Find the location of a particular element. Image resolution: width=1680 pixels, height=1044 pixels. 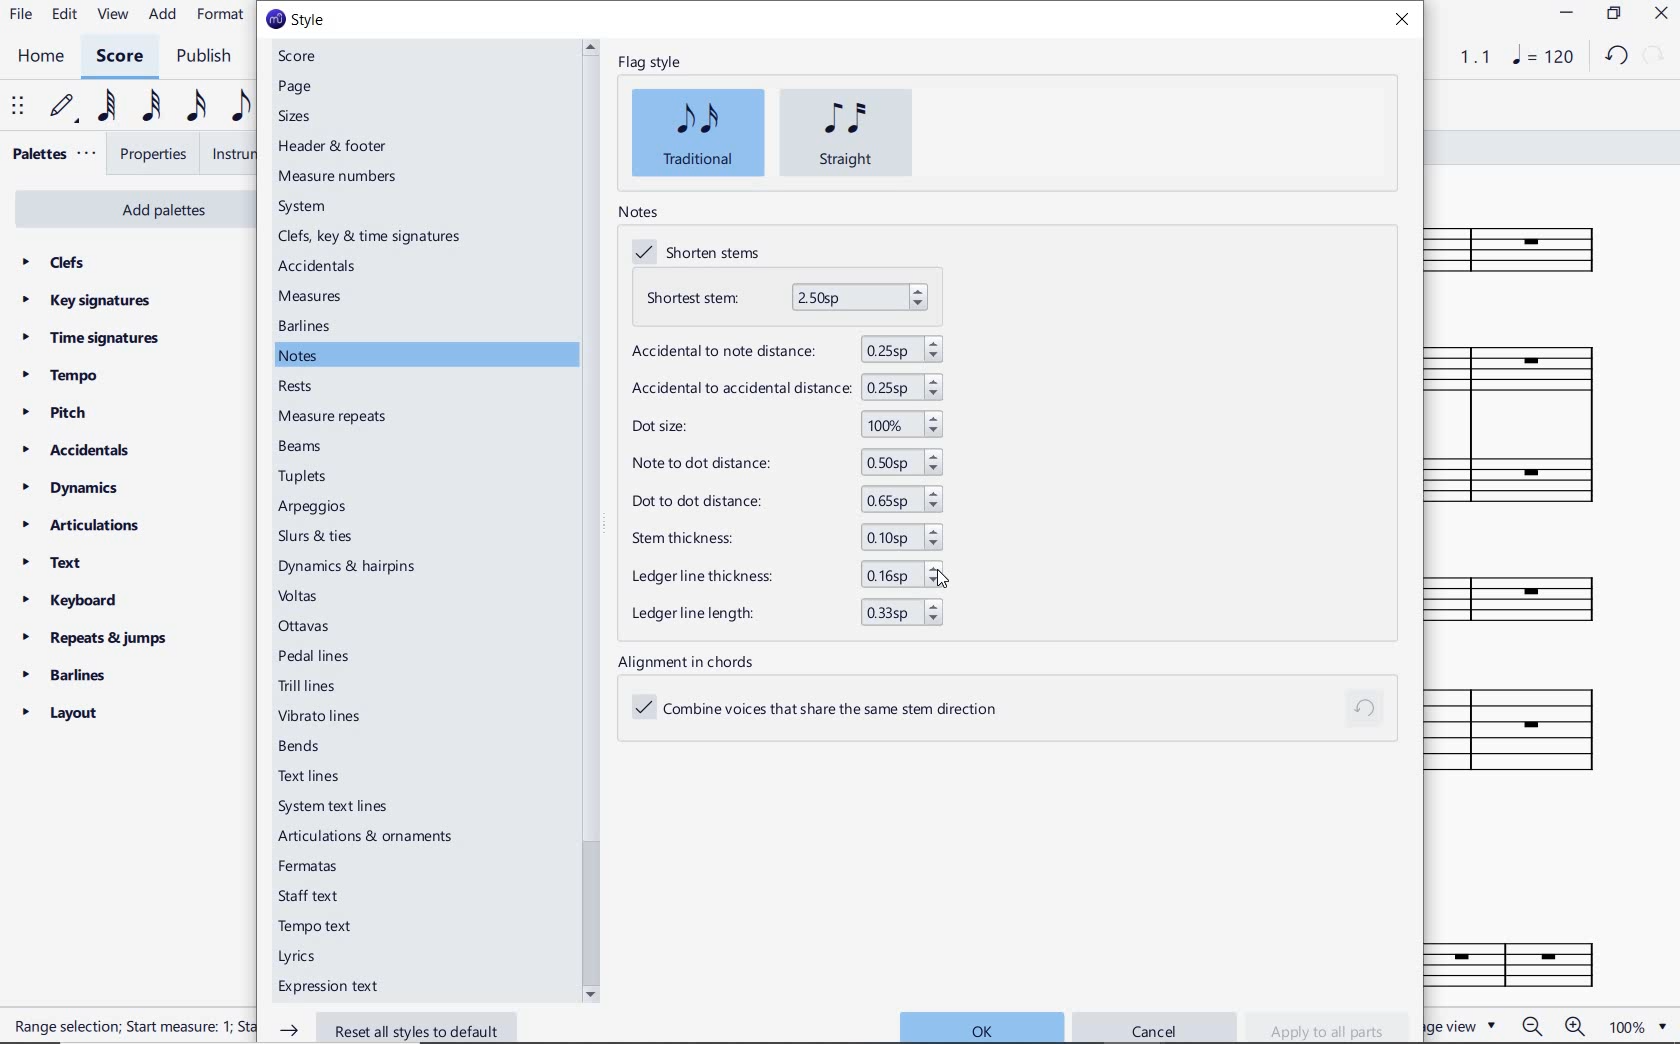

RESTORE DOWN is located at coordinates (1614, 16).